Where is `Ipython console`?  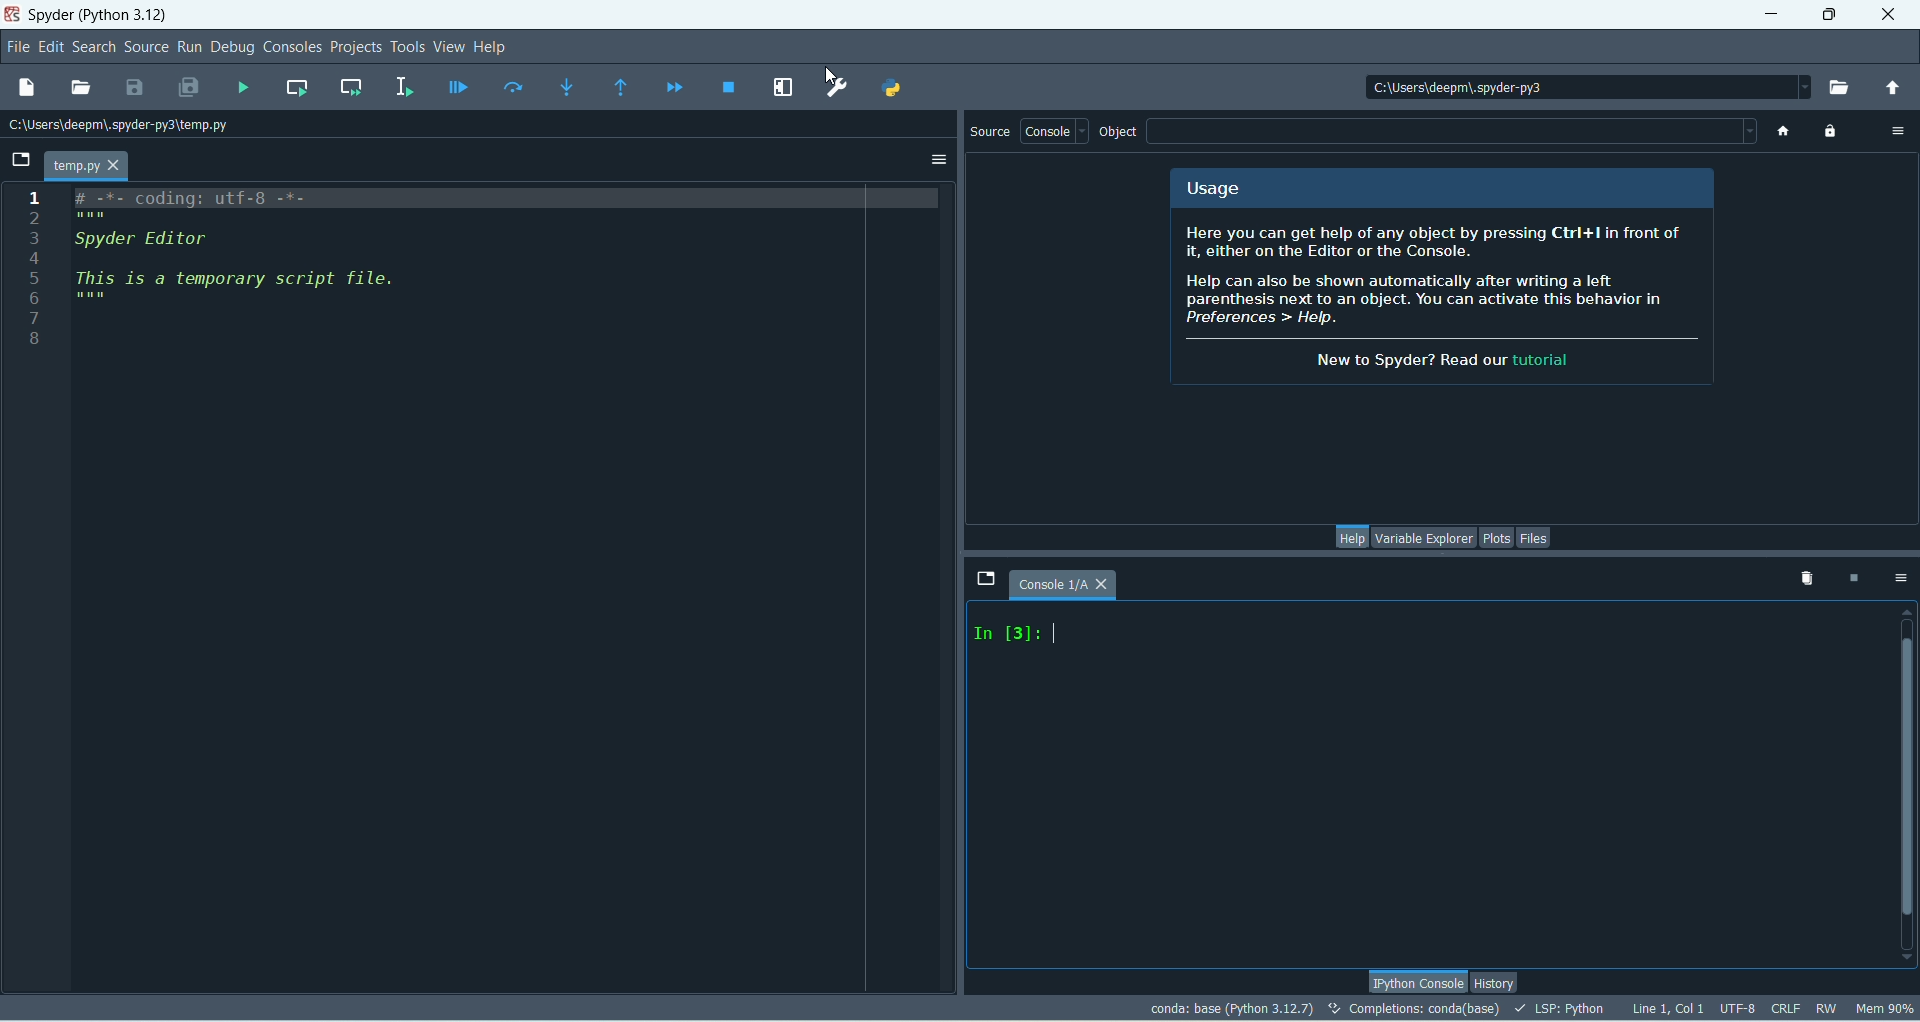 Ipython console is located at coordinates (1416, 979).